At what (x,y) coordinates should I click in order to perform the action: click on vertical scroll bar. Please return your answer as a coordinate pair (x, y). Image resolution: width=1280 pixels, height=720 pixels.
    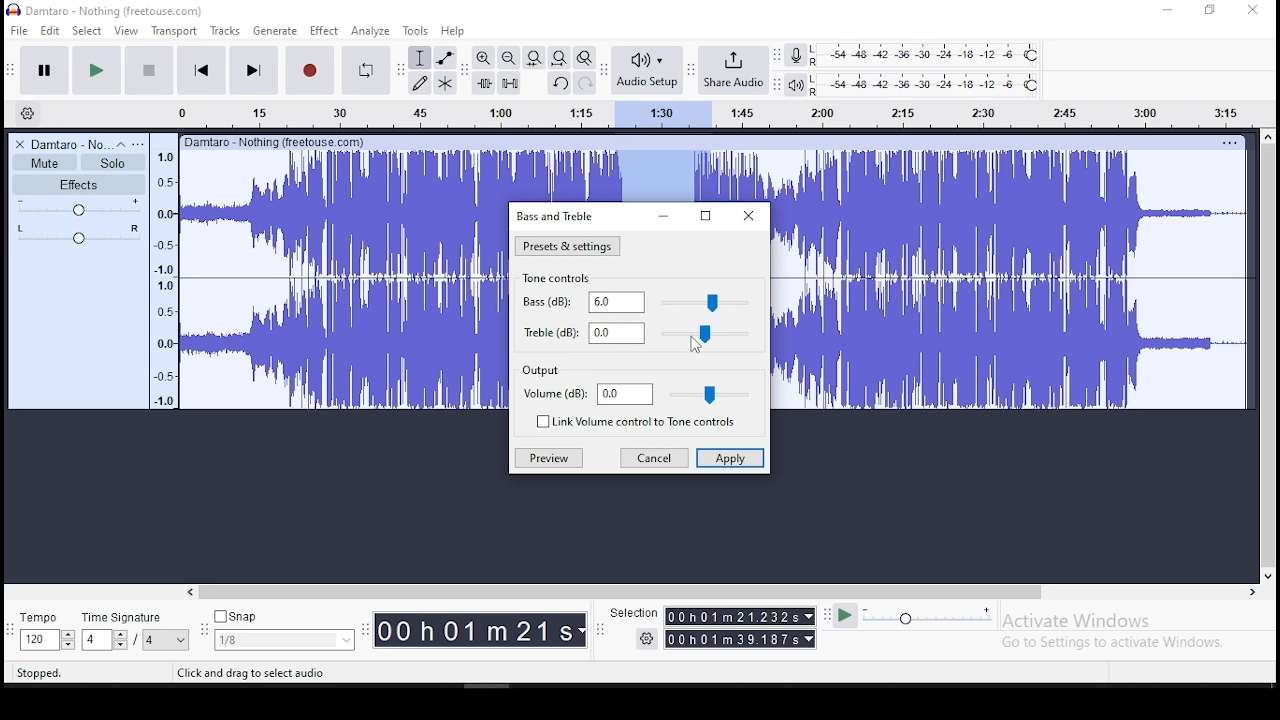
    Looking at the image, I should click on (1271, 353).